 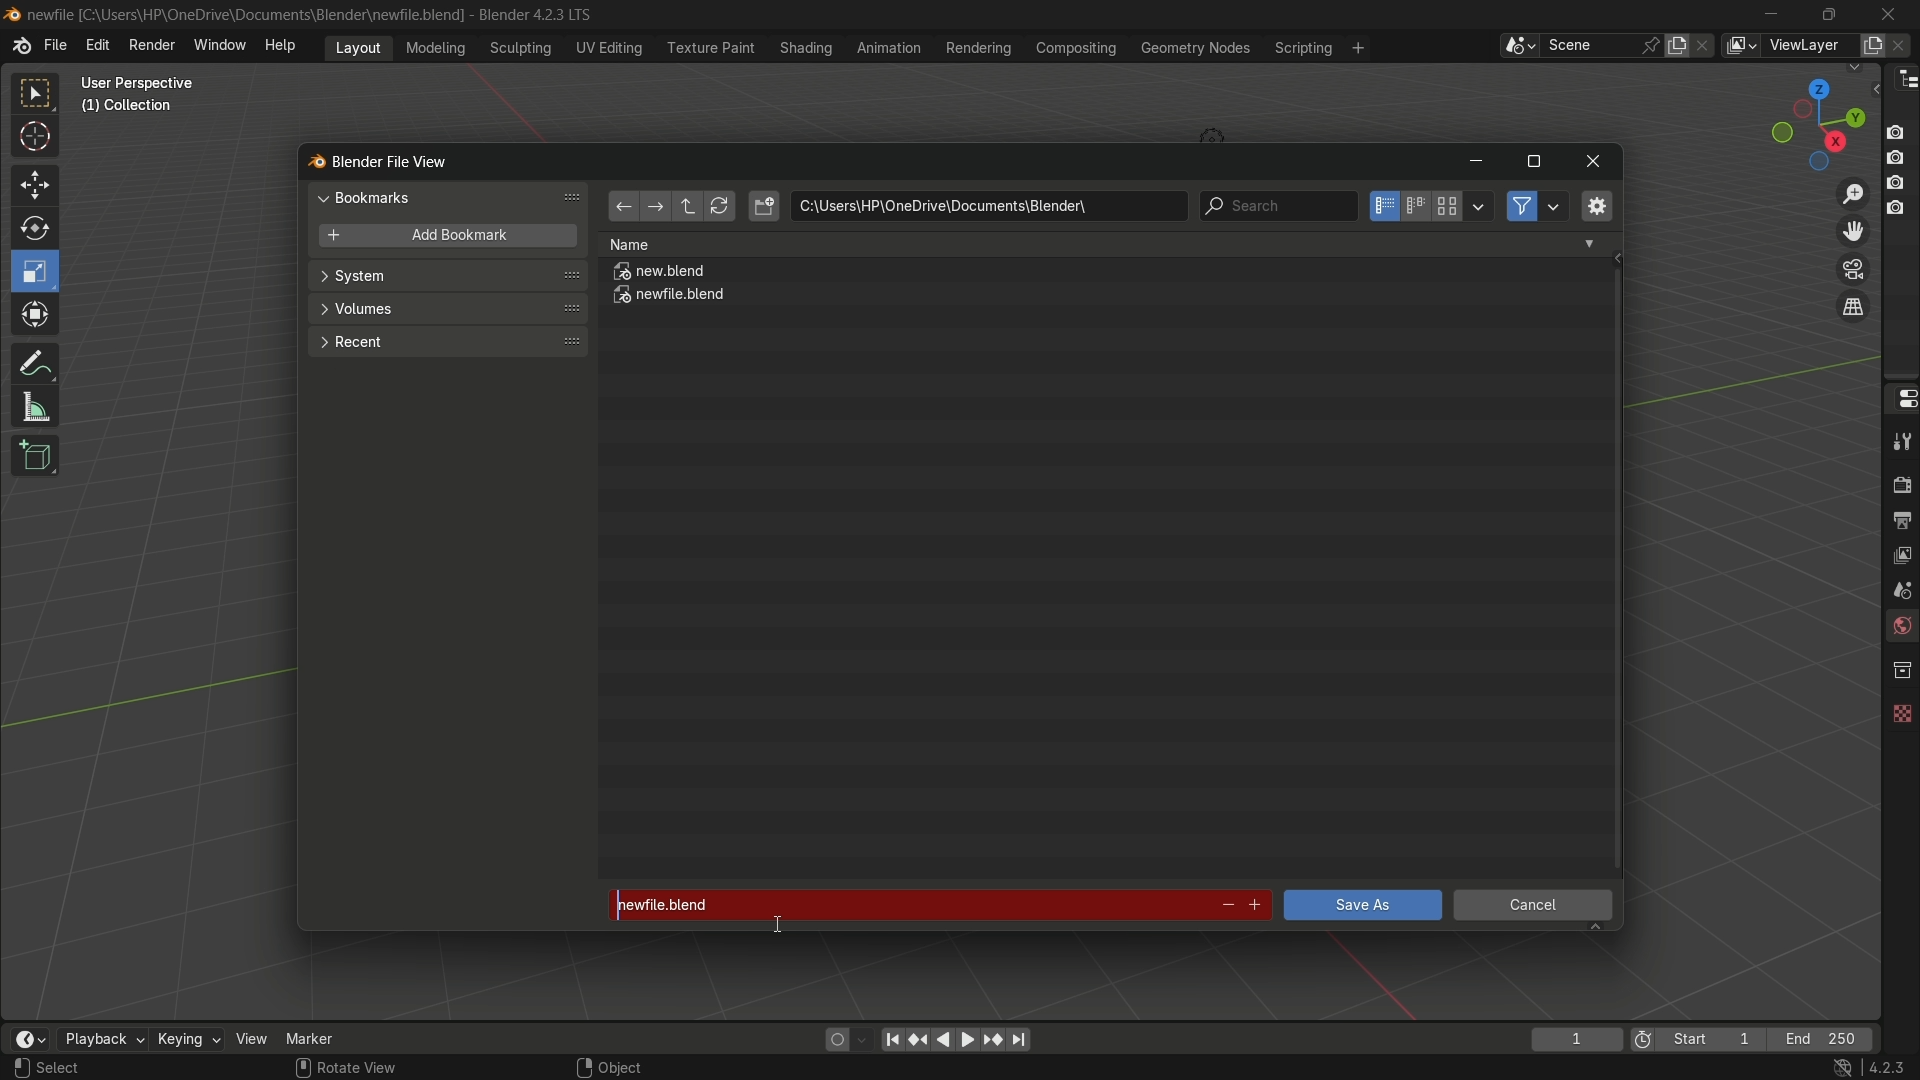 I want to click on minimize, so click(x=1772, y=14).